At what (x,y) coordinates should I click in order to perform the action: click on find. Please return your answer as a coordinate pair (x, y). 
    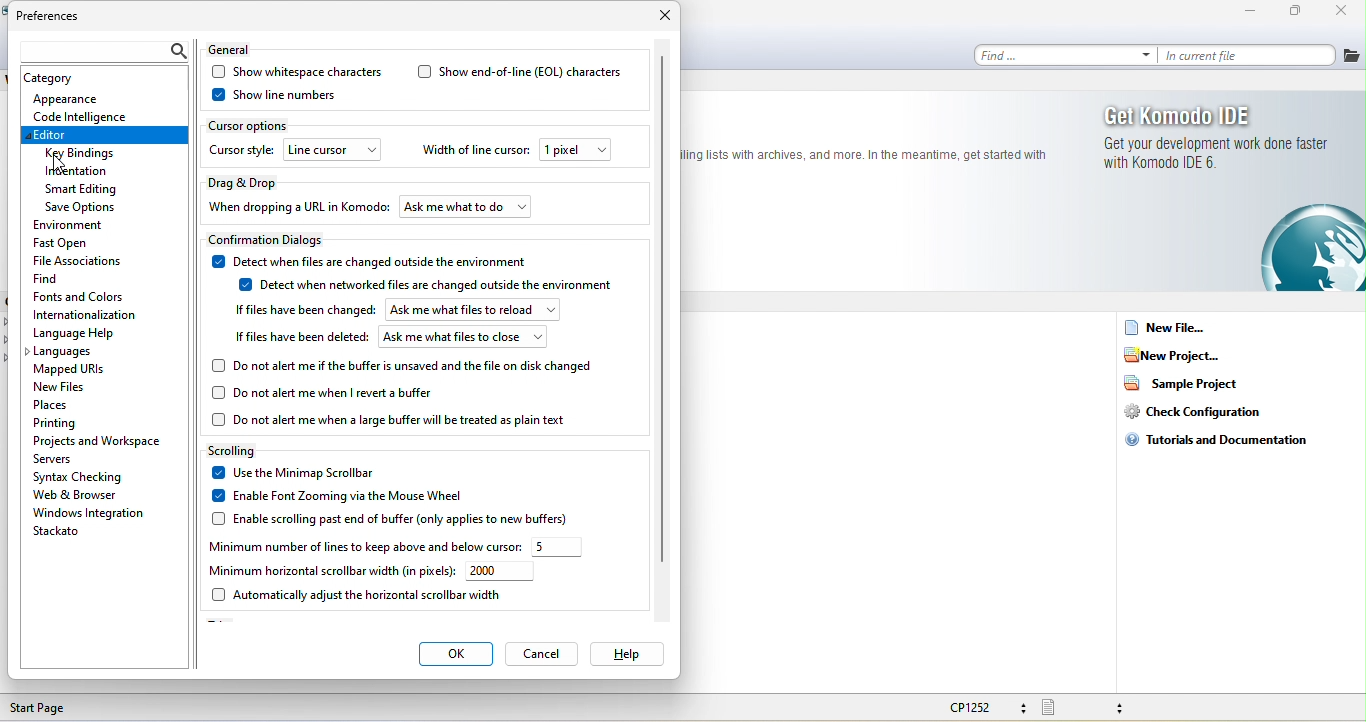
    Looking at the image, I should click on (48, 277).